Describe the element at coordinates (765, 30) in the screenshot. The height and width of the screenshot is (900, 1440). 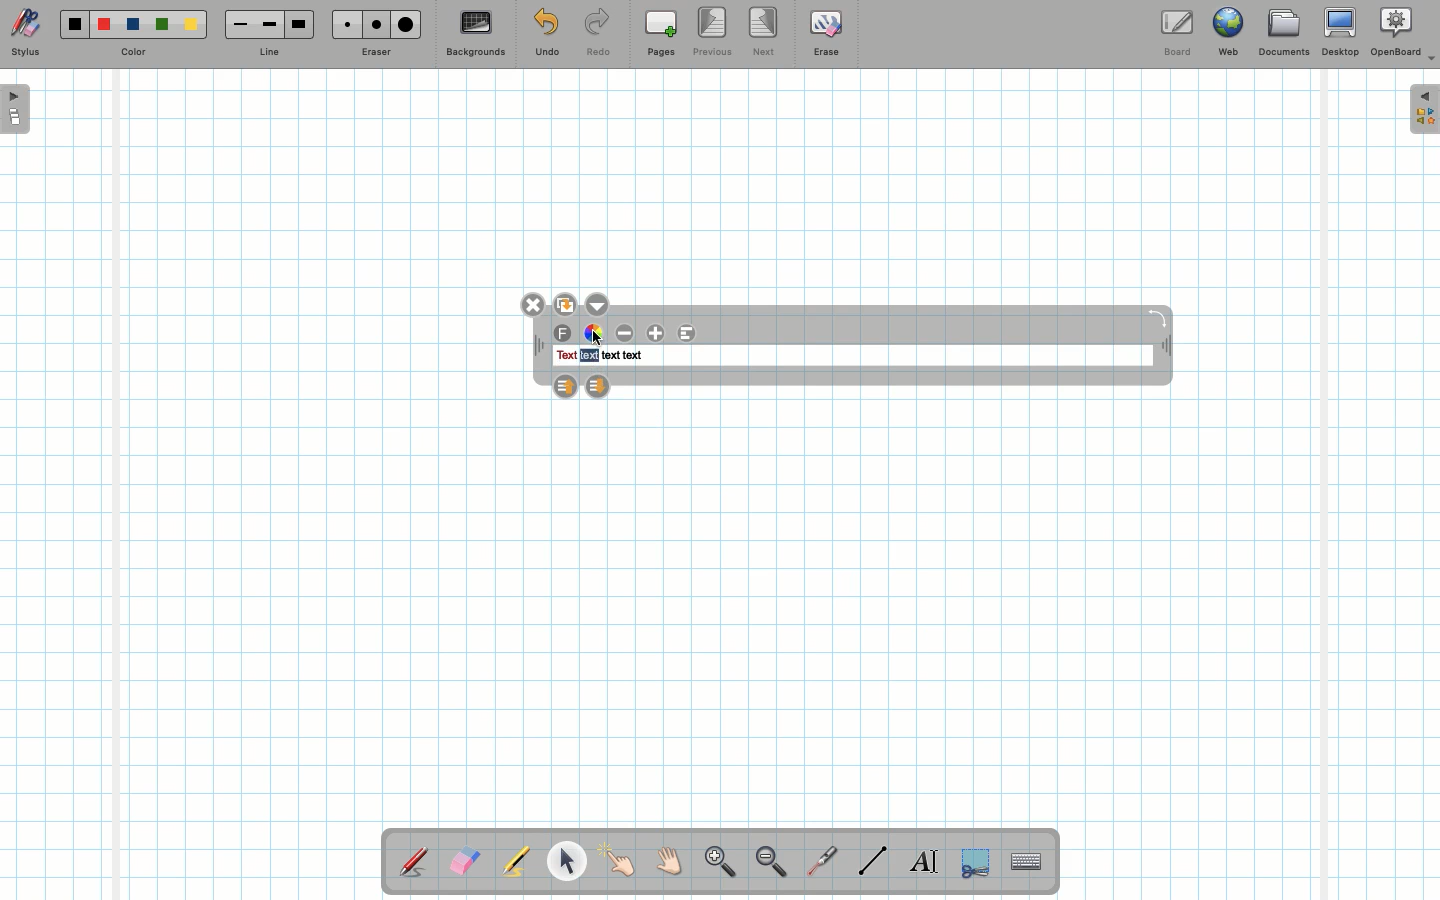
I see `Next` at that location.